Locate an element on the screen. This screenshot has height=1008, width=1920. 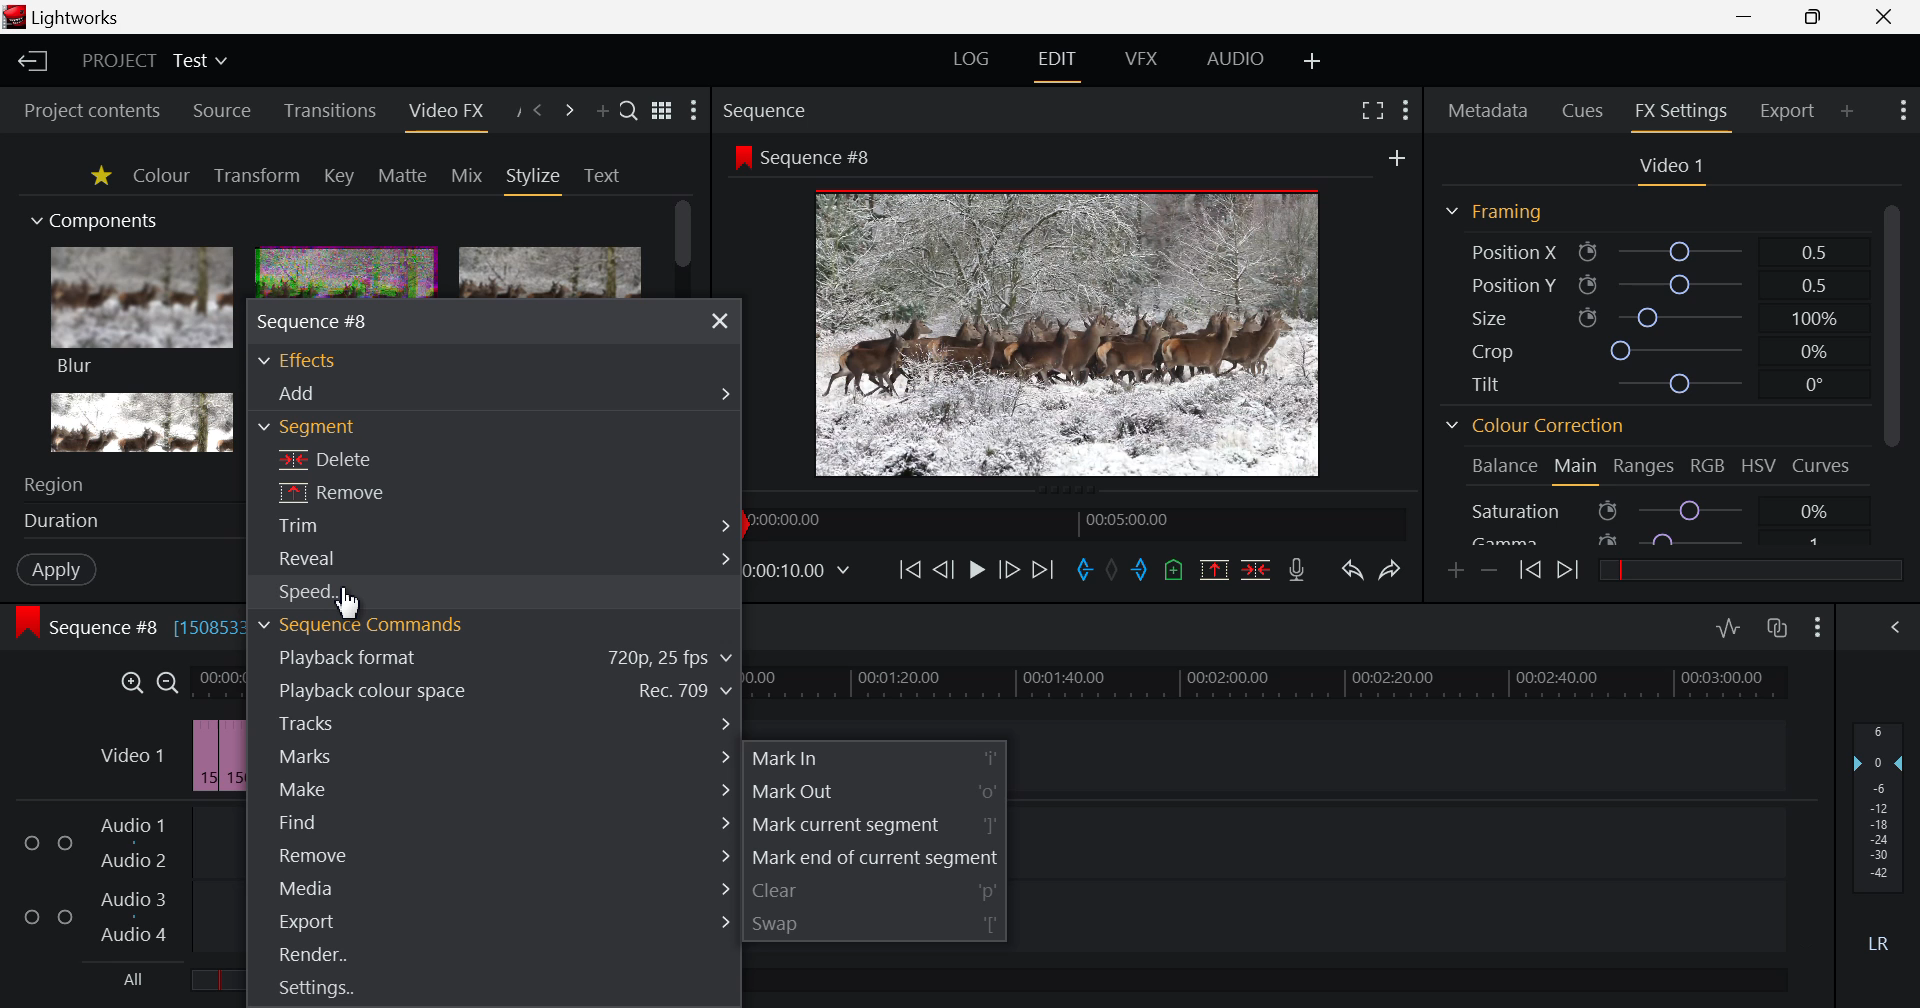
Swap is located at coordinates (877, 920).